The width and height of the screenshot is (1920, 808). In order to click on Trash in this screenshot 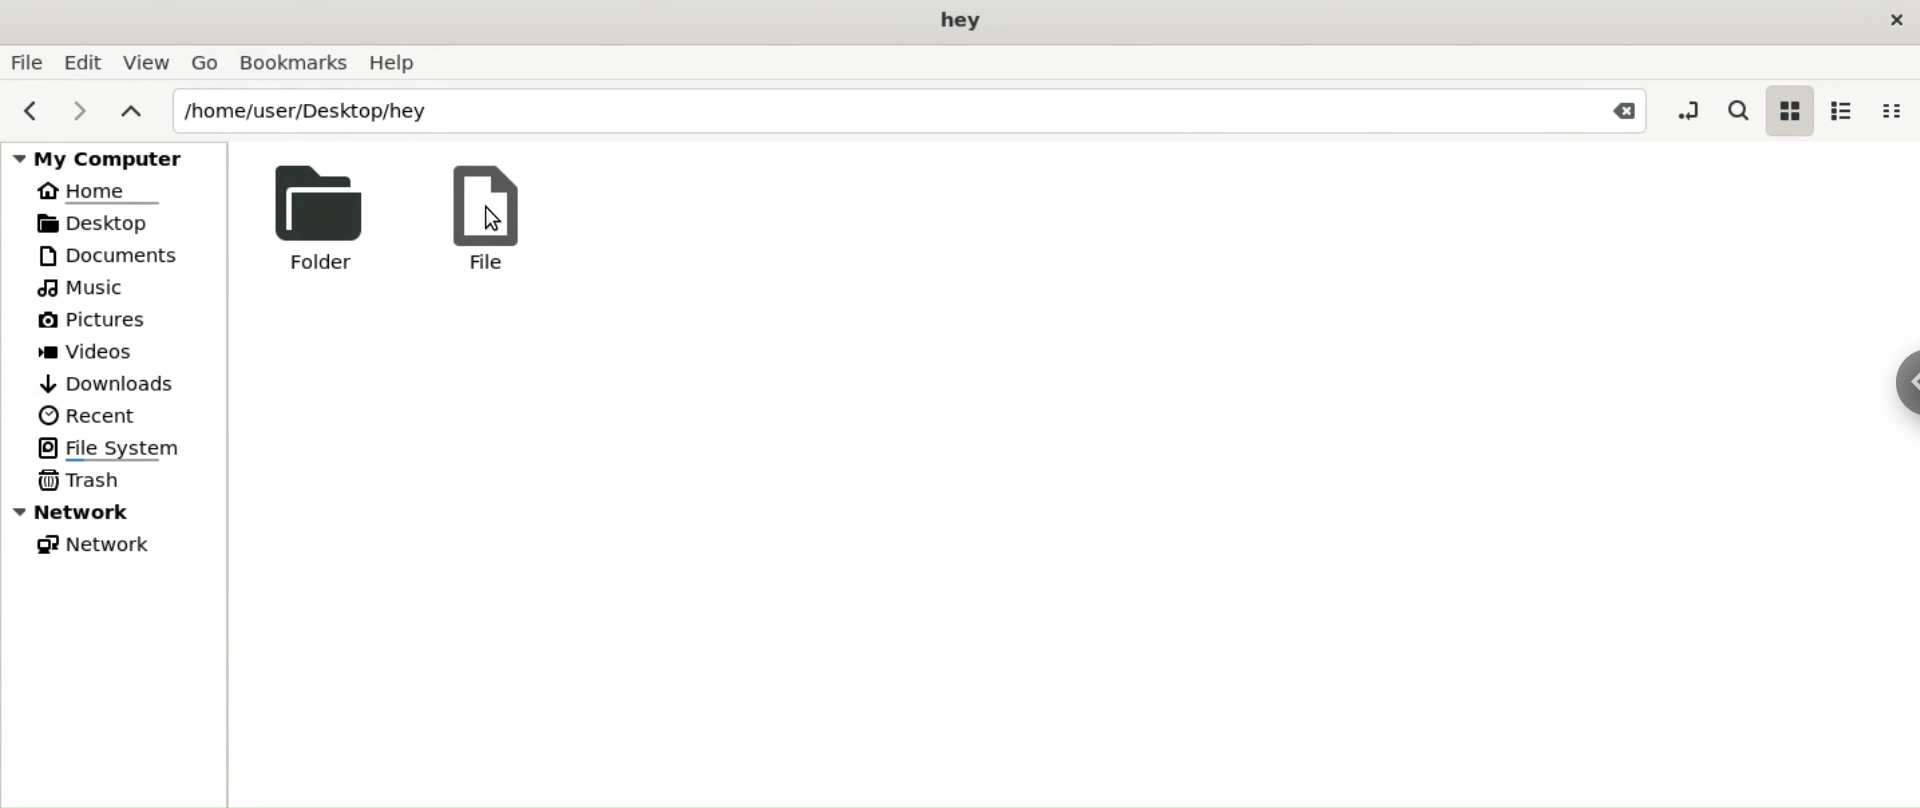, I will do `click(82, 480)`.